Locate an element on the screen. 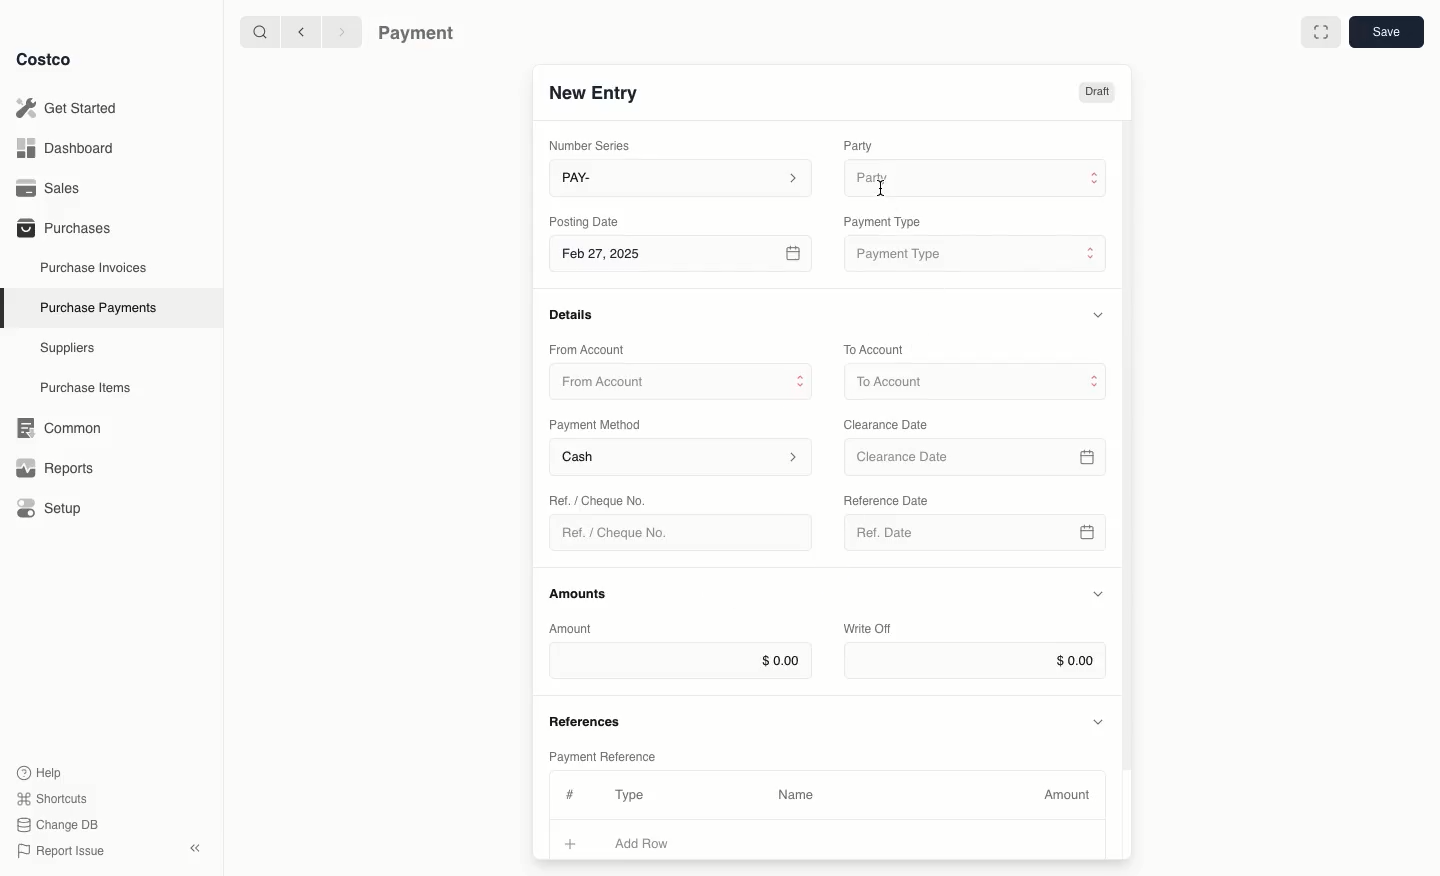 The image size is (1440, 876). Hide is located at coordinates (1100, 720).